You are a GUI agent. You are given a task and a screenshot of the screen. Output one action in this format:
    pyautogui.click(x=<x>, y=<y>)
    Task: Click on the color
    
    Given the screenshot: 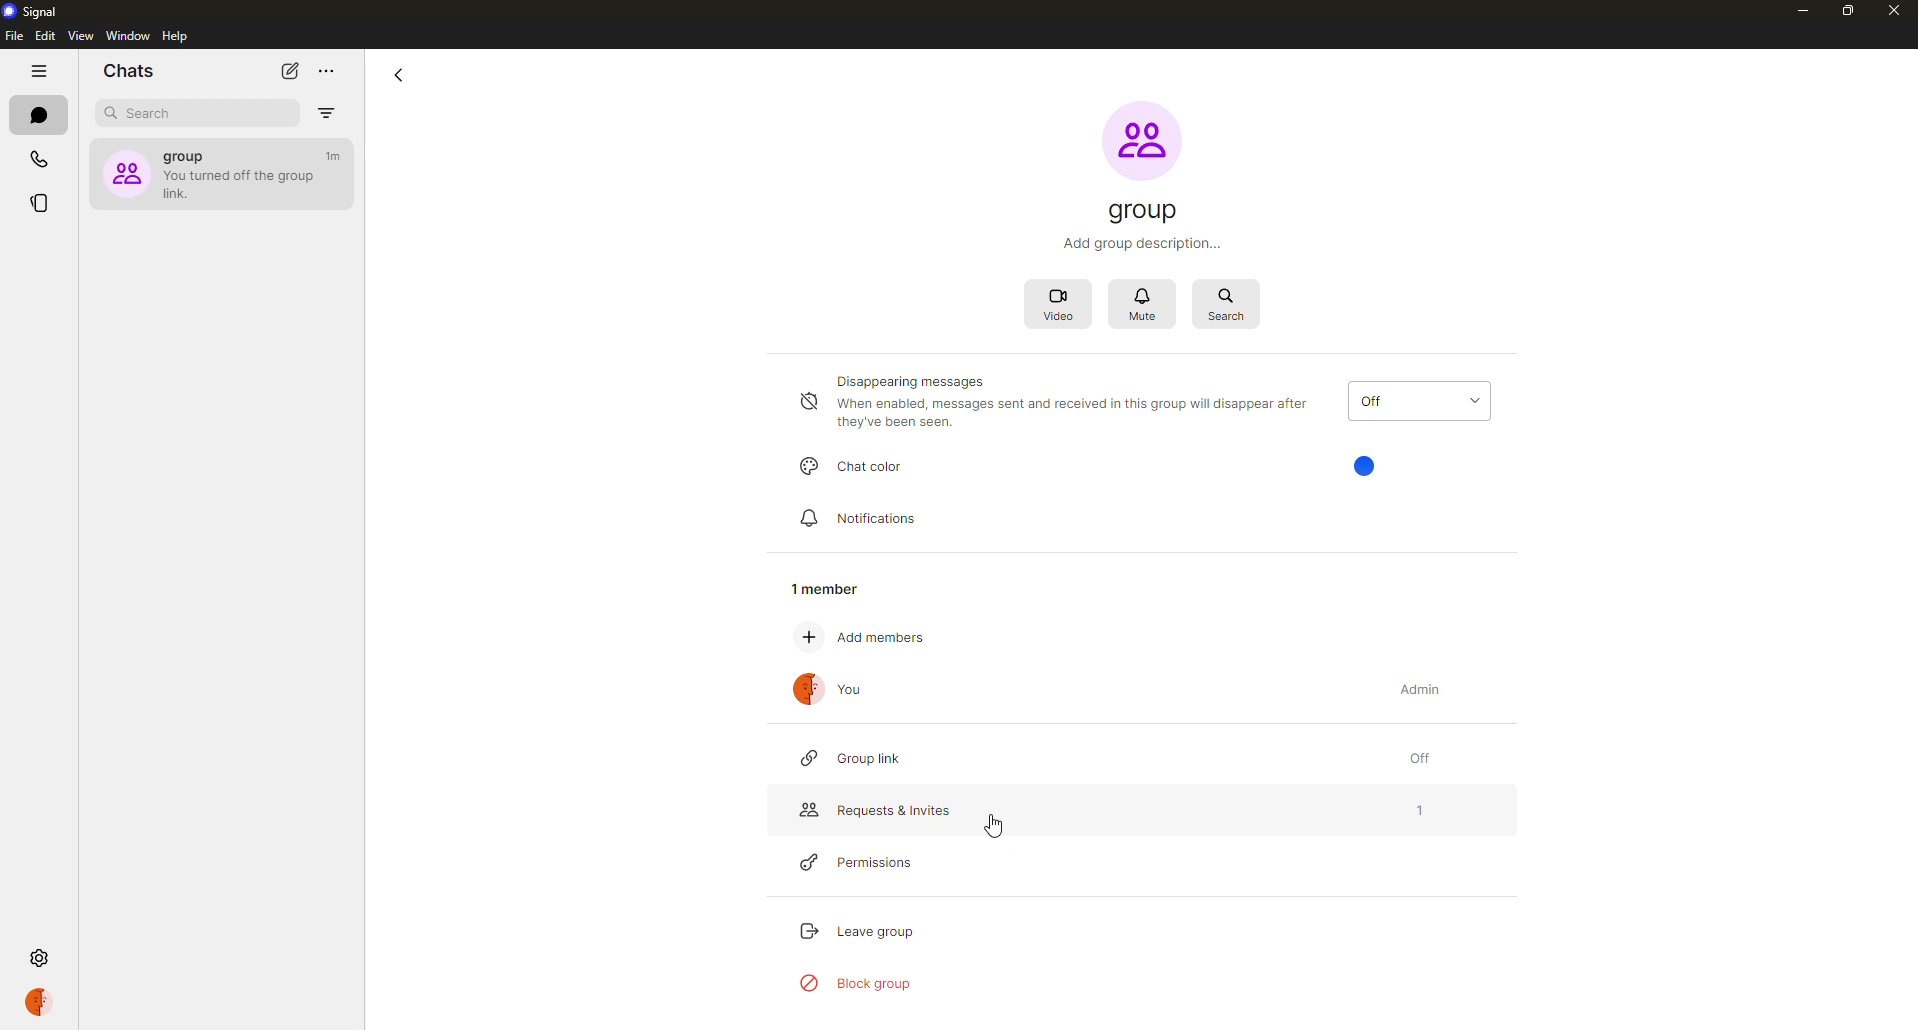 What is the action you would take?
    pyautogui.click(x=1367, y=464)
    